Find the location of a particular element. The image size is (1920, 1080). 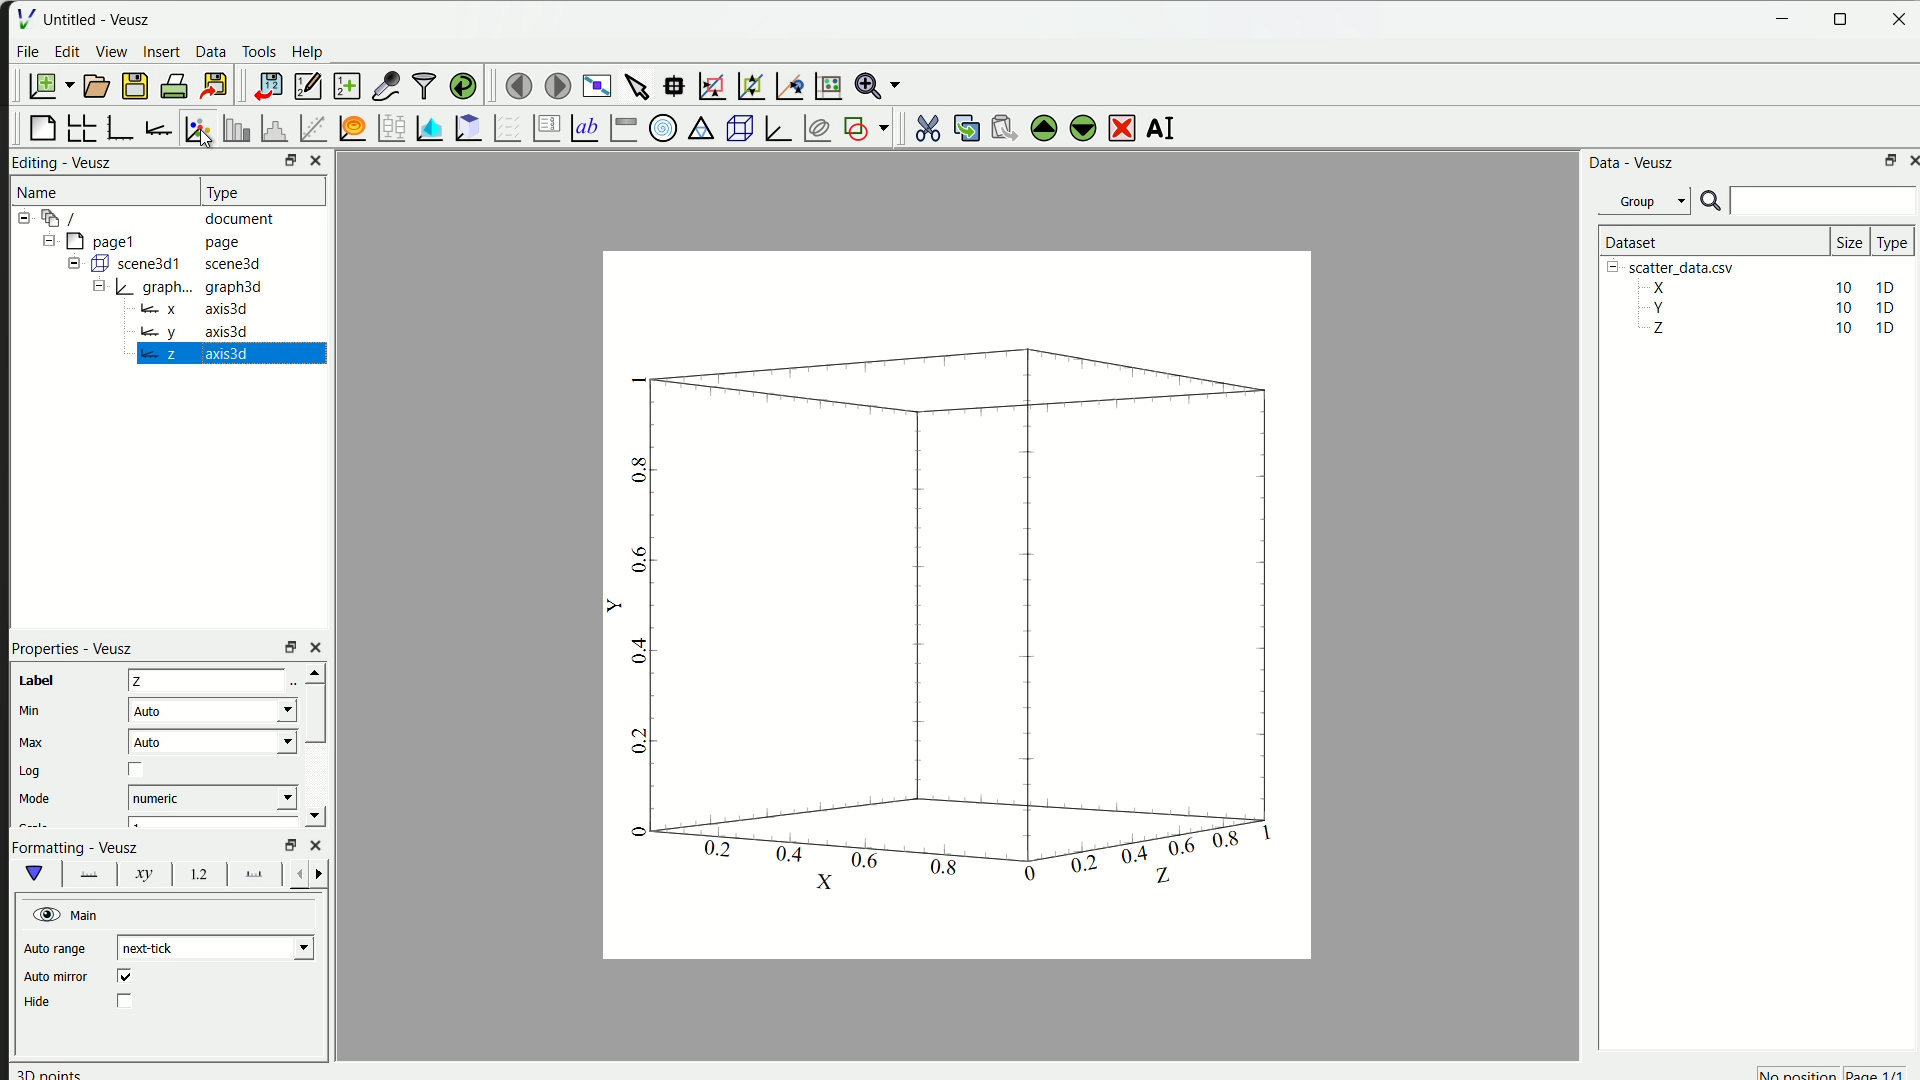

| next-tick is located at coordinates (214, 950).